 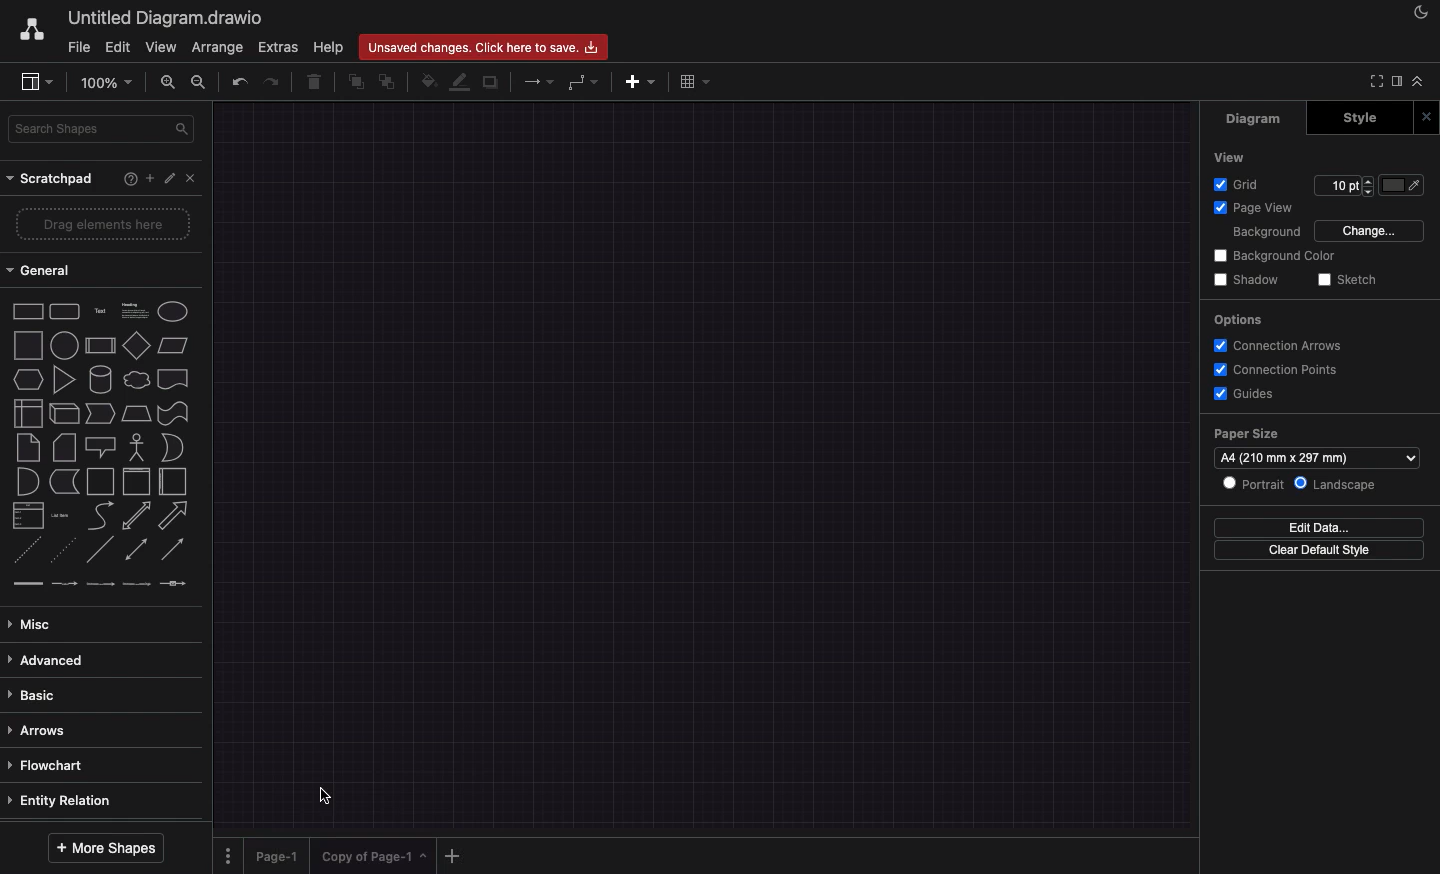 I want to click on more shapes, so click(x=103, y=849).